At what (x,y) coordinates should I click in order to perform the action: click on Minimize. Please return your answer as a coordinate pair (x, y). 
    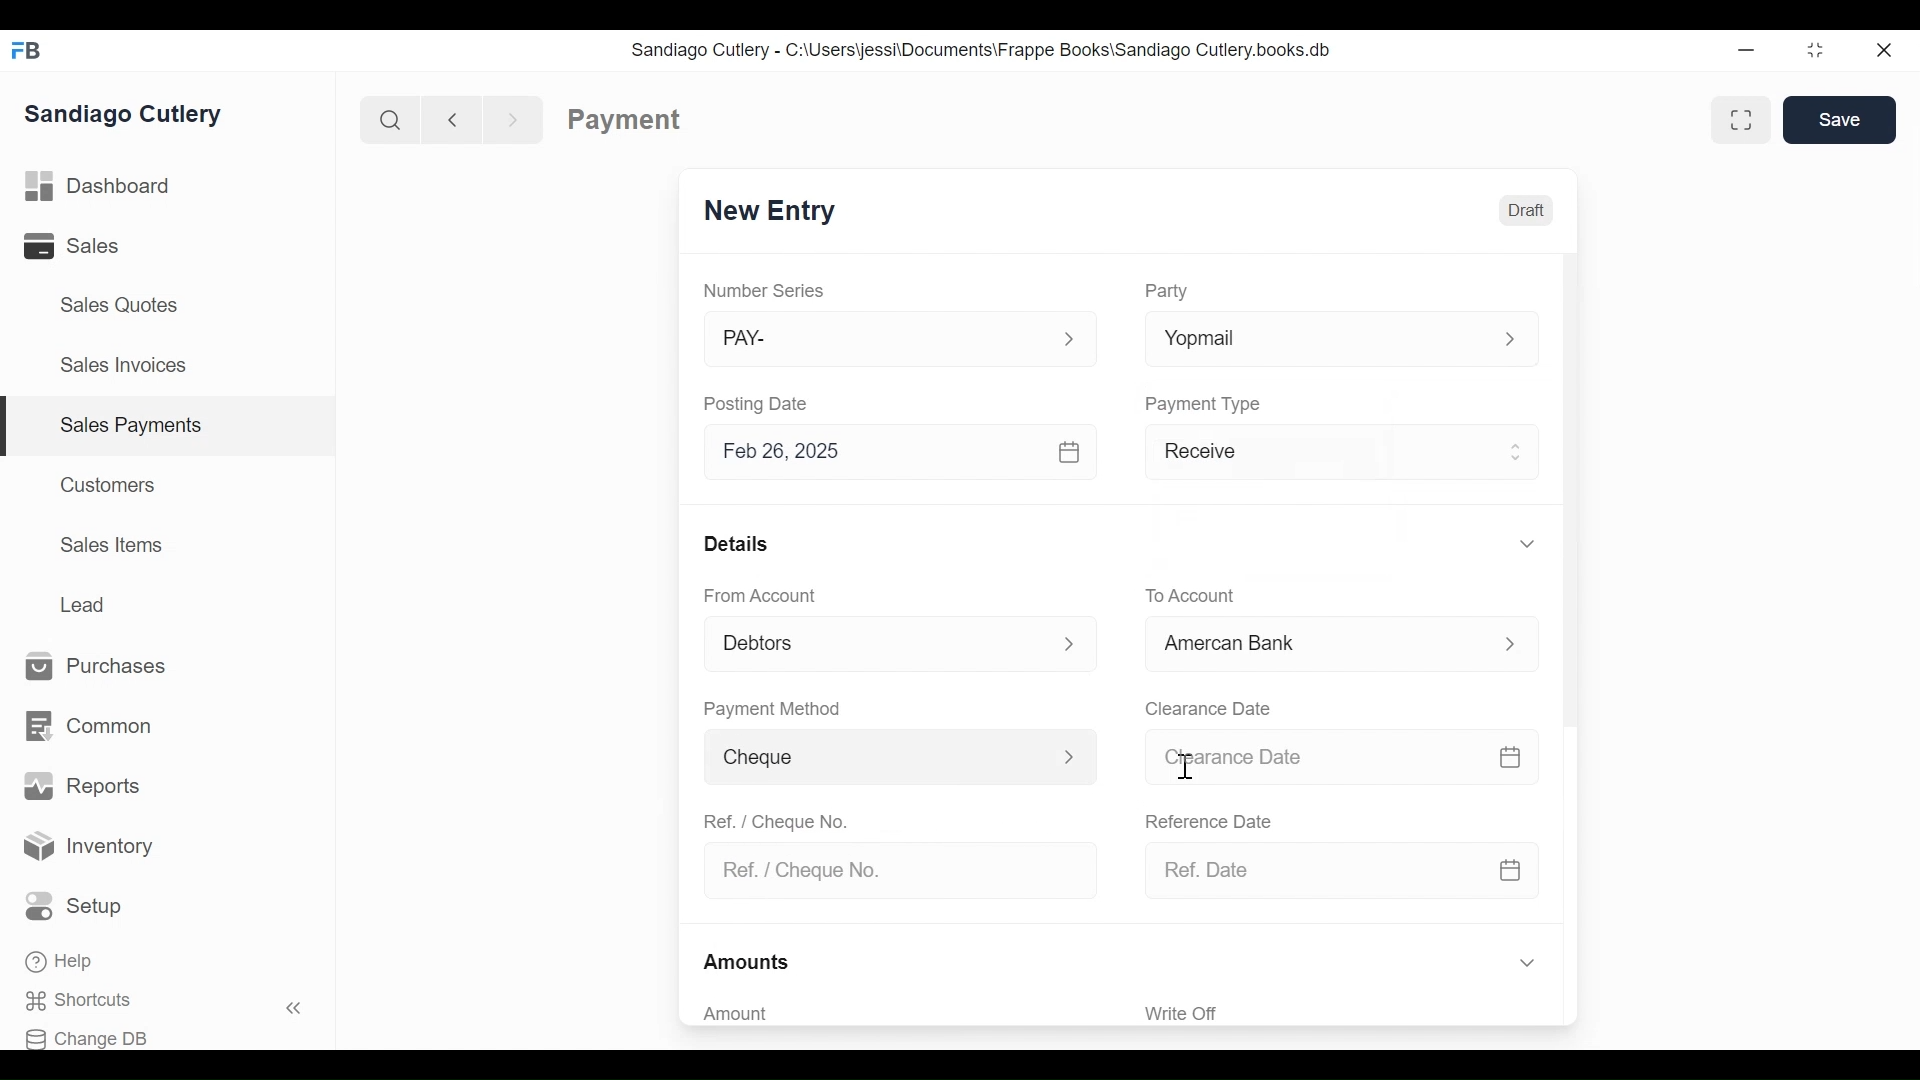
    Looking at the image, I should click on (1746, 52).